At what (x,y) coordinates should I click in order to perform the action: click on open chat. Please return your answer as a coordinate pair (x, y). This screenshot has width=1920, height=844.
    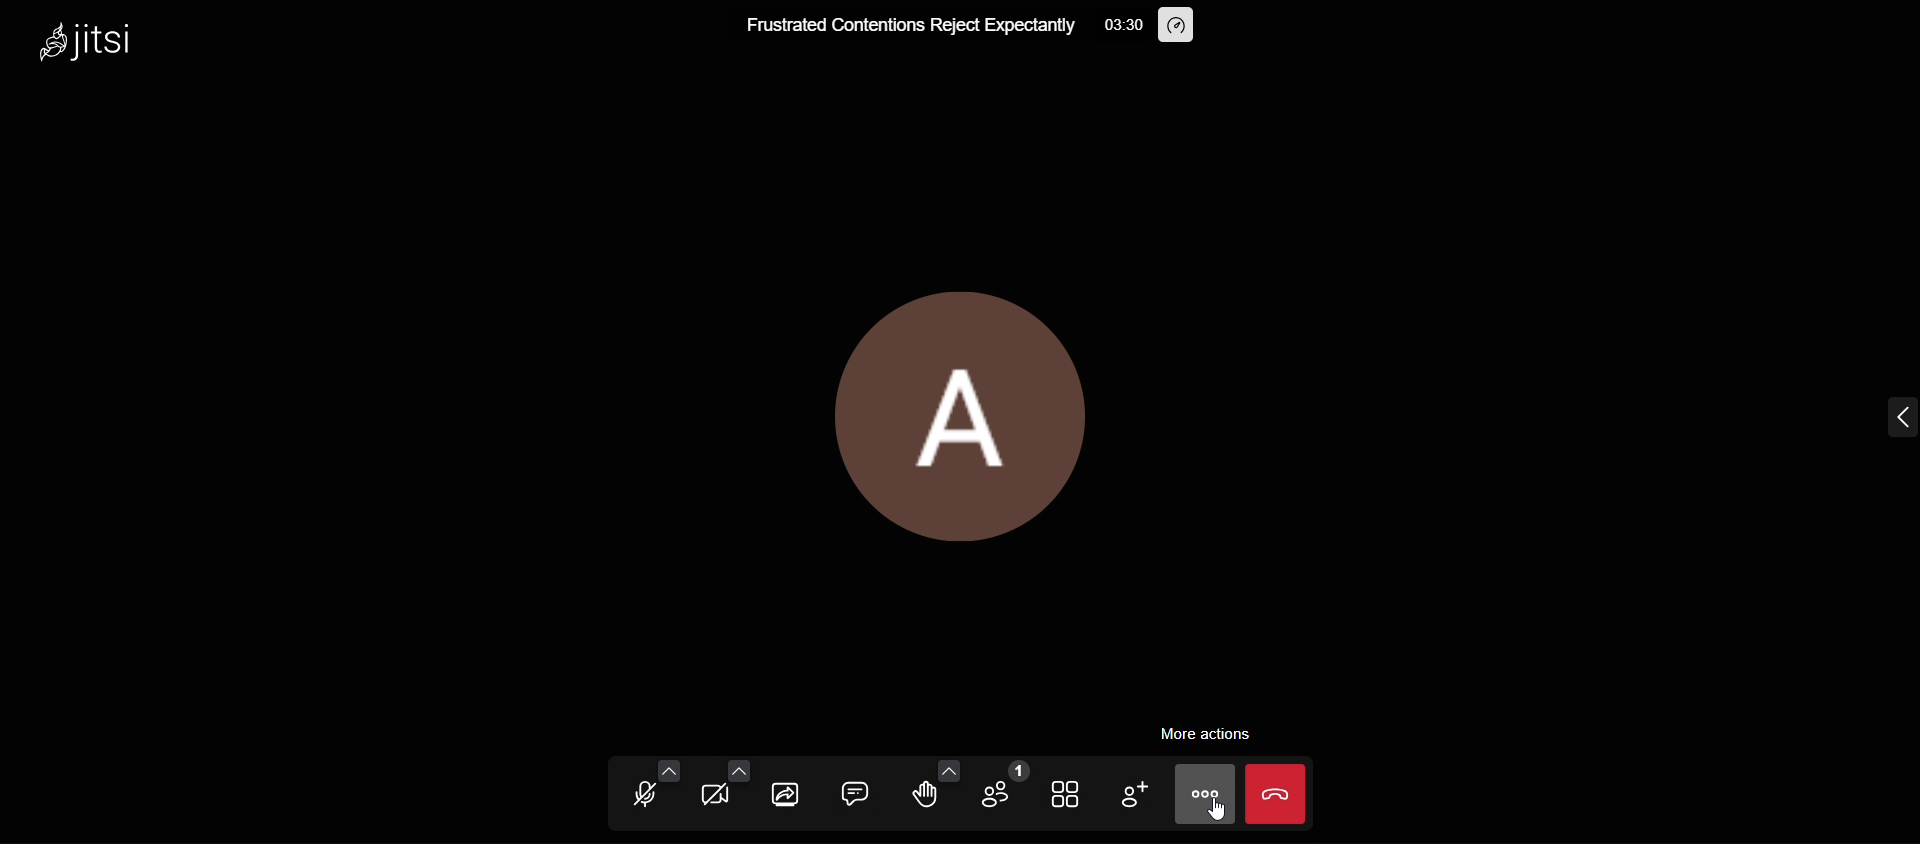
    Looking at the image, I should click on (852, 791).